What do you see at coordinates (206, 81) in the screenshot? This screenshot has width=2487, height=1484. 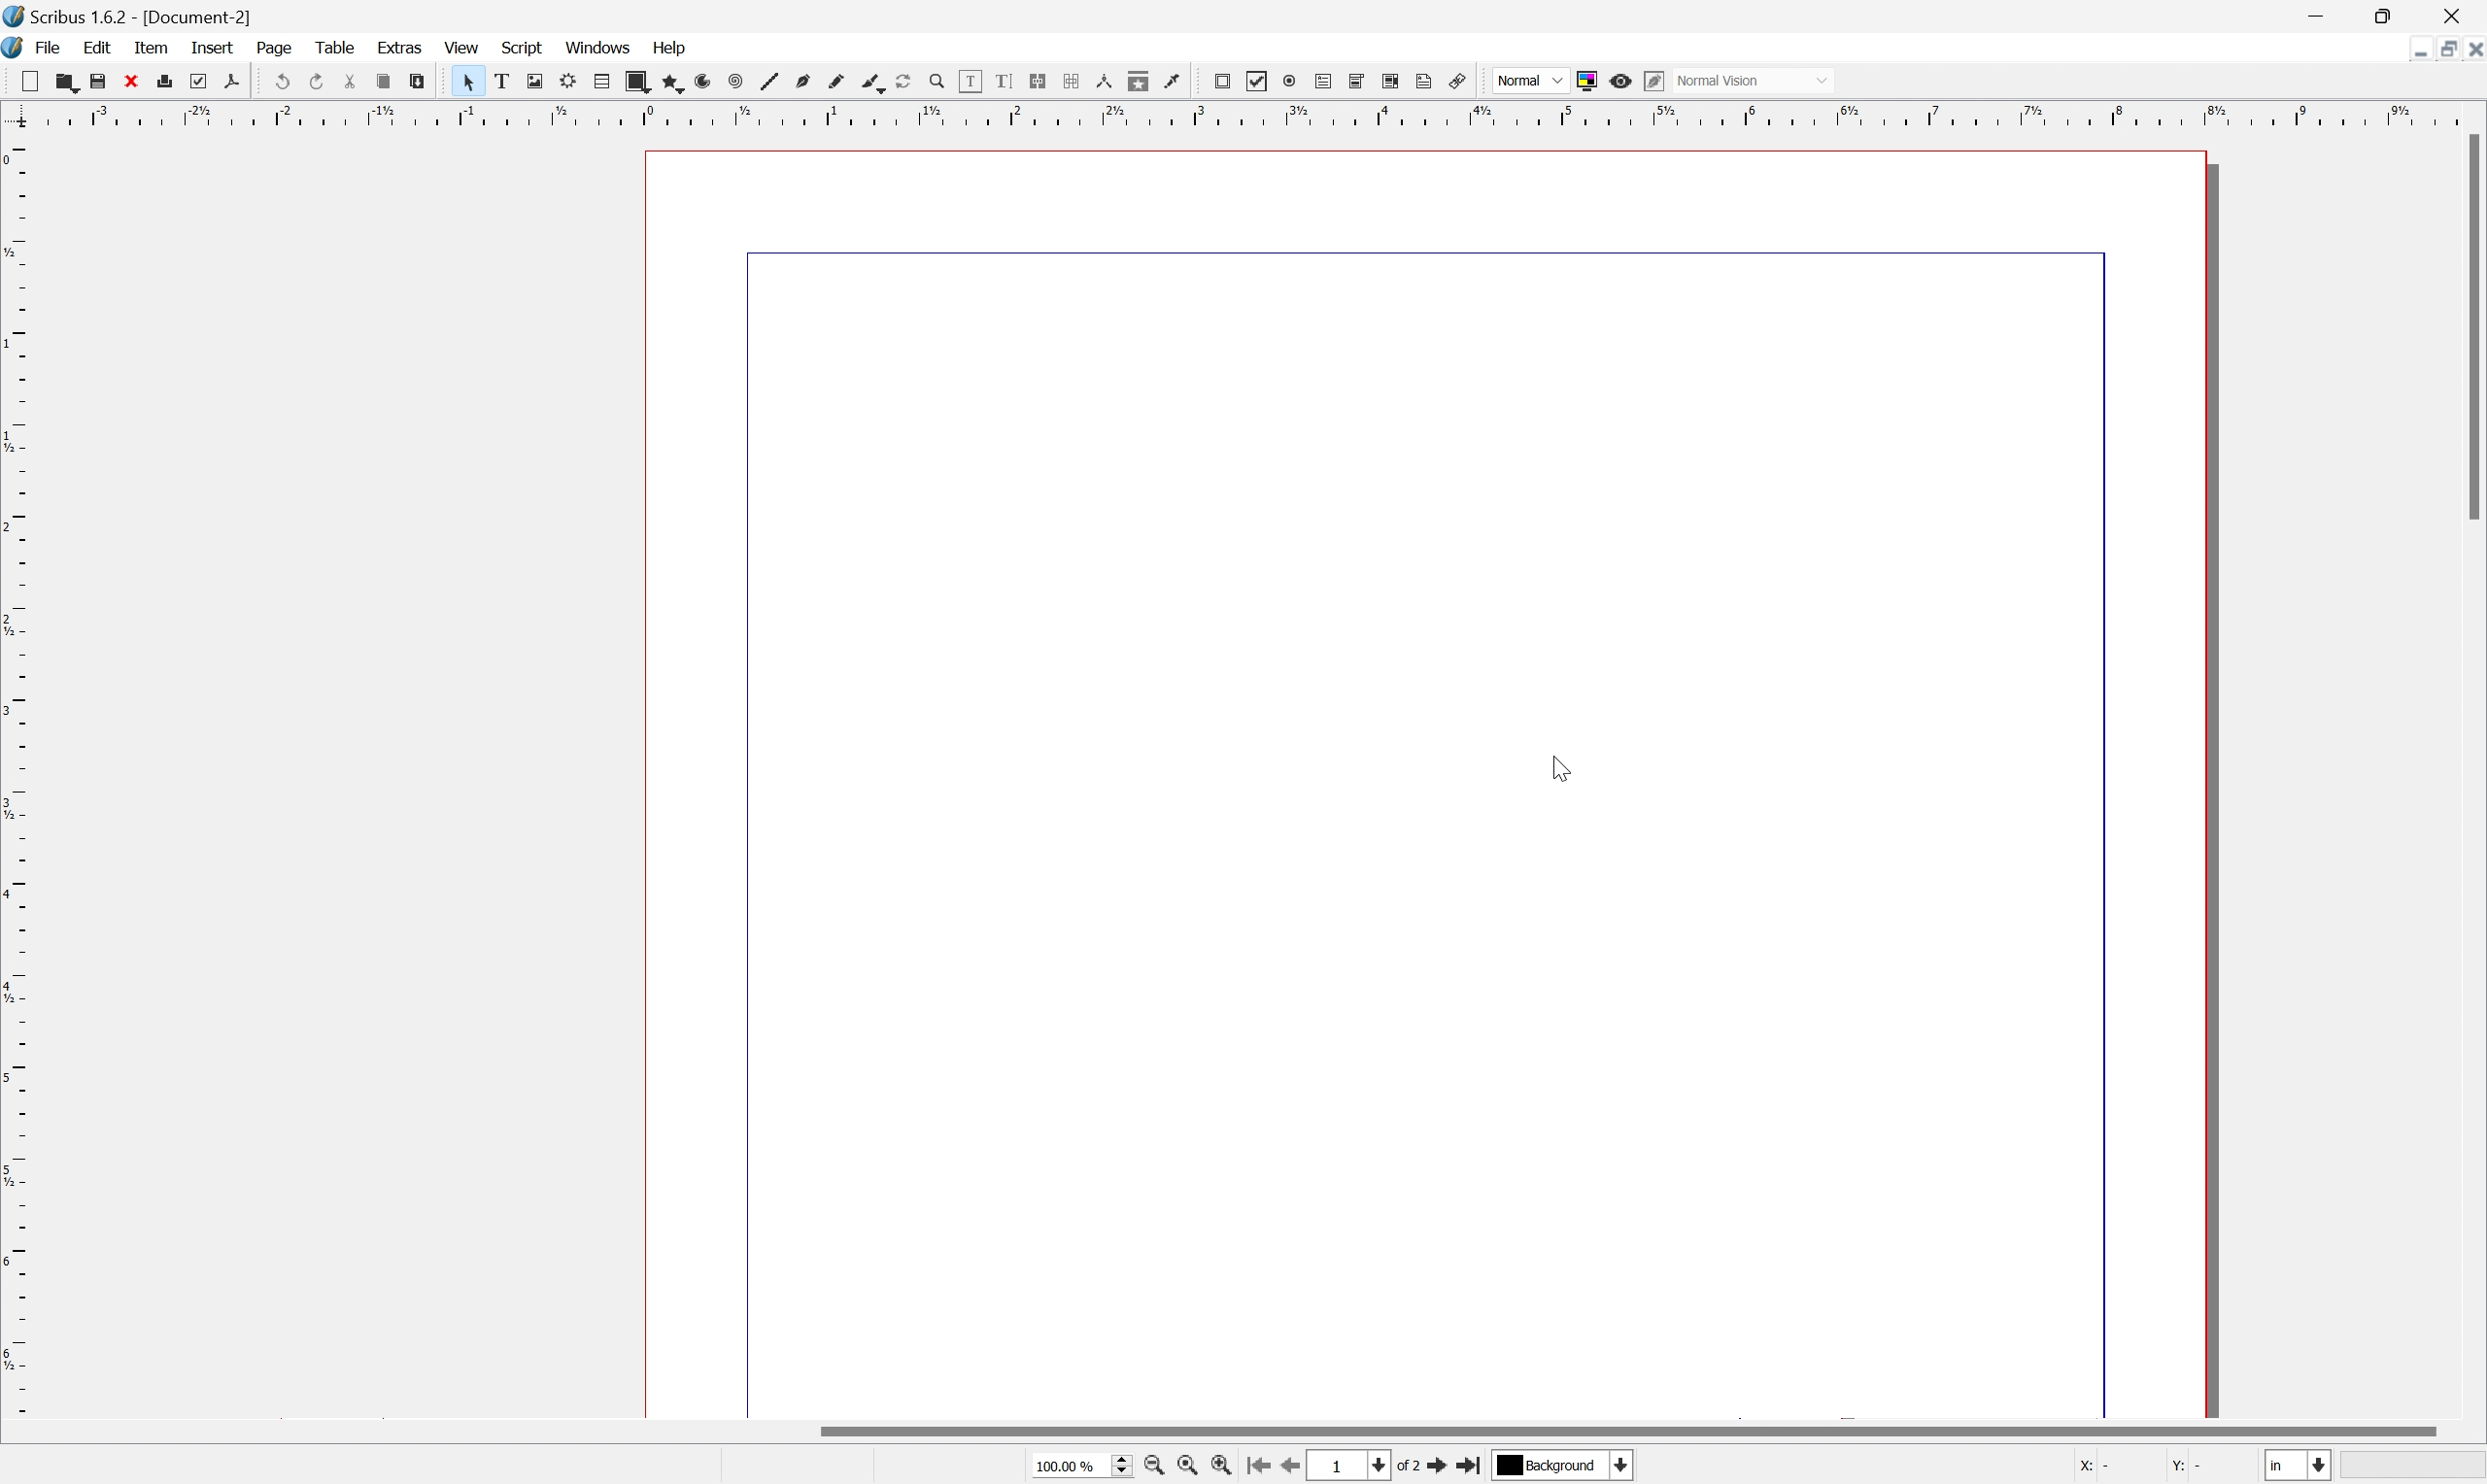 I see `Preflight verifier` at bounding box center [206, 81].